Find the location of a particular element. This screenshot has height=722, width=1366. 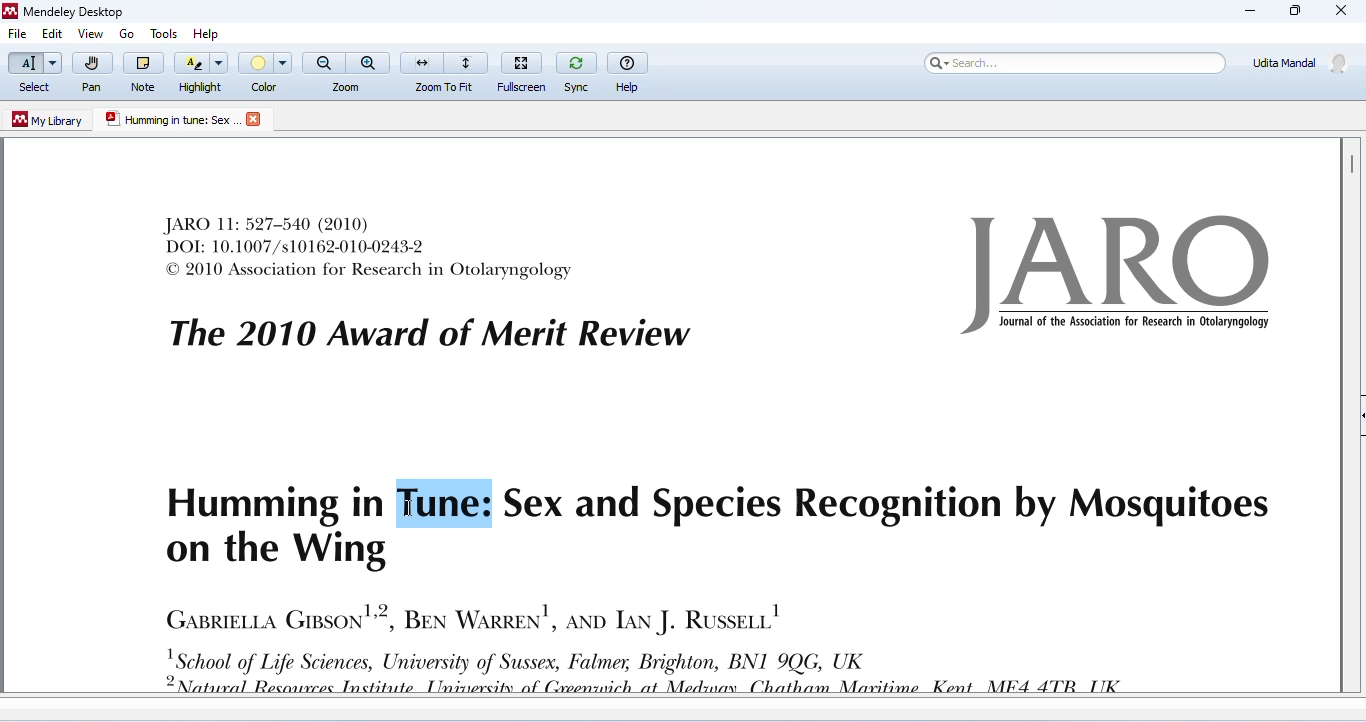

The 2010 Award of Merit Review is located at coordinates (429, 334).